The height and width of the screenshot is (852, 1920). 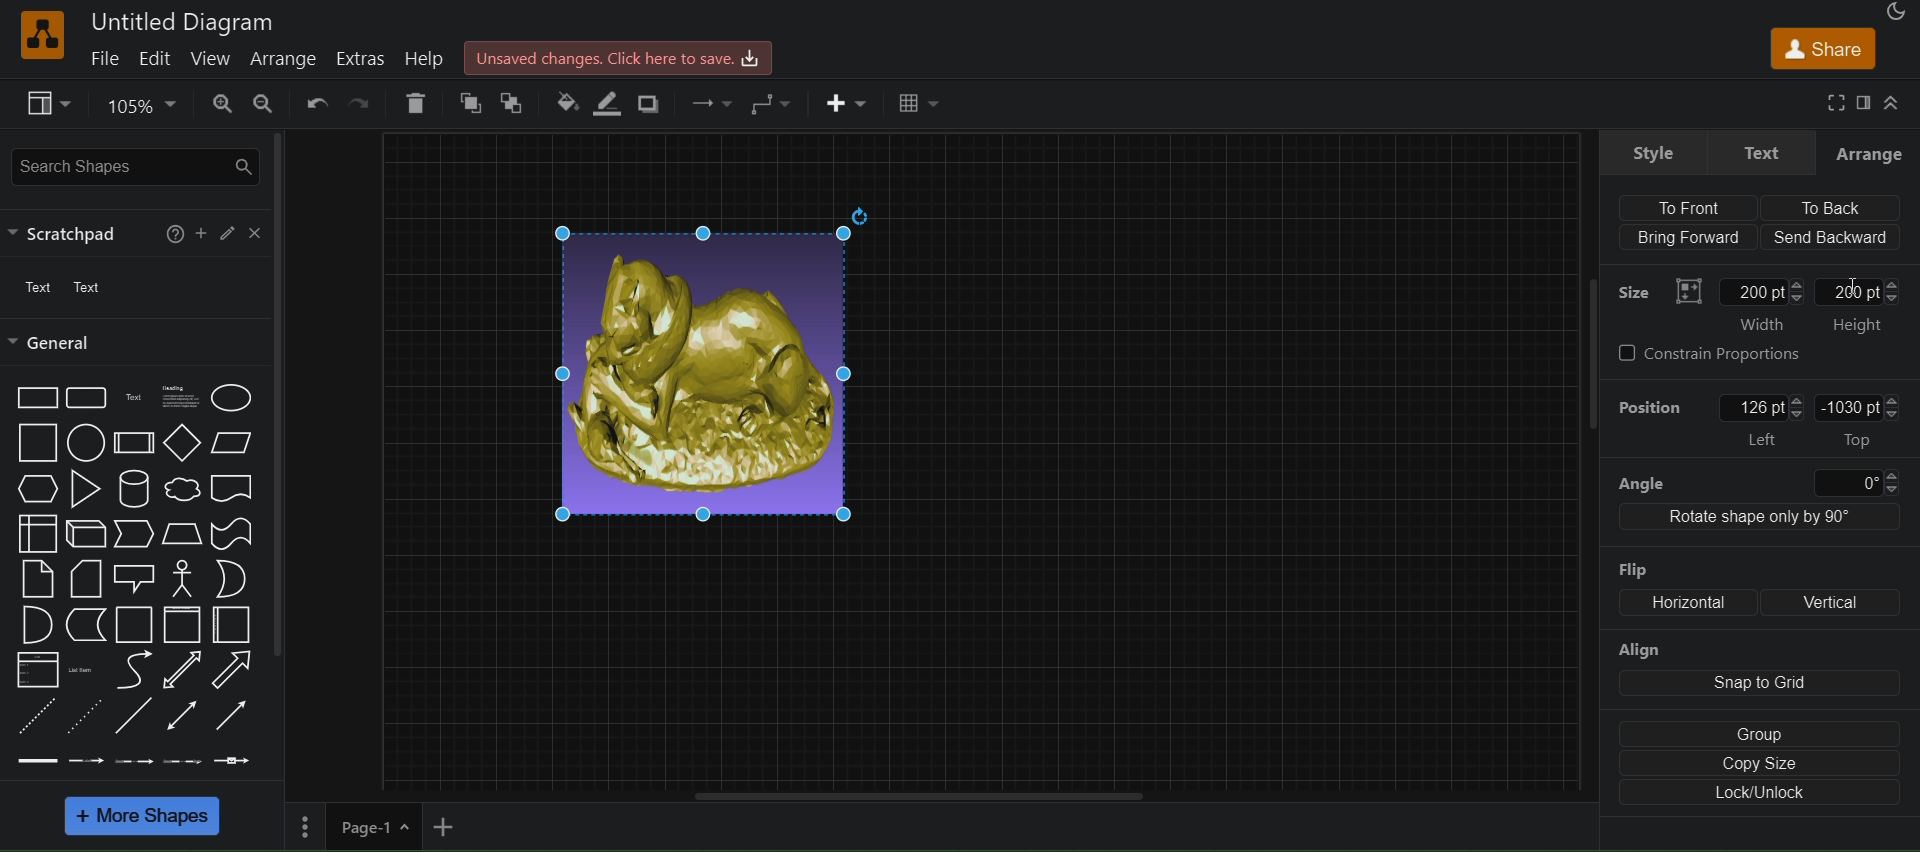 I want to click on position: left: 126 pt, so click(x=1708, y=421).